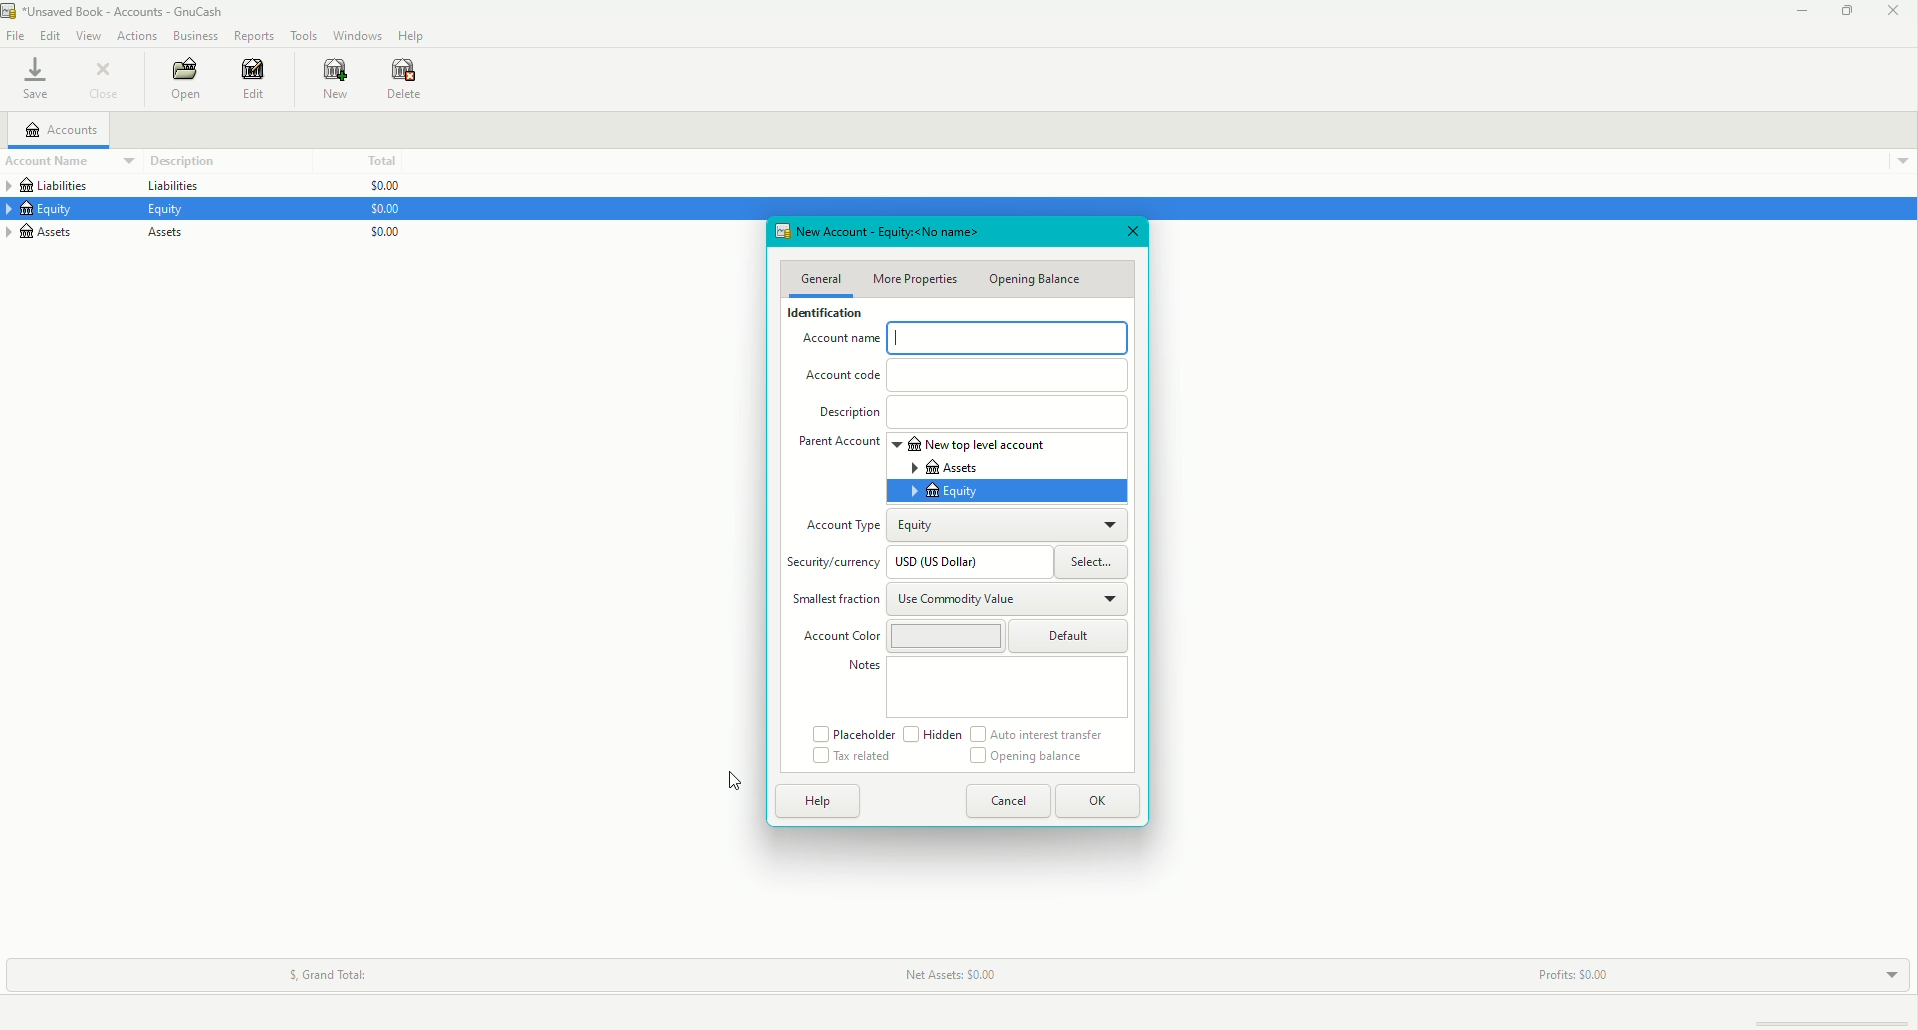 This screenshot has width=1918, height=1030. What do you see at coordinates (58, 231) in the screenshot?
I see `Assets` at bounding box center [58, 231].